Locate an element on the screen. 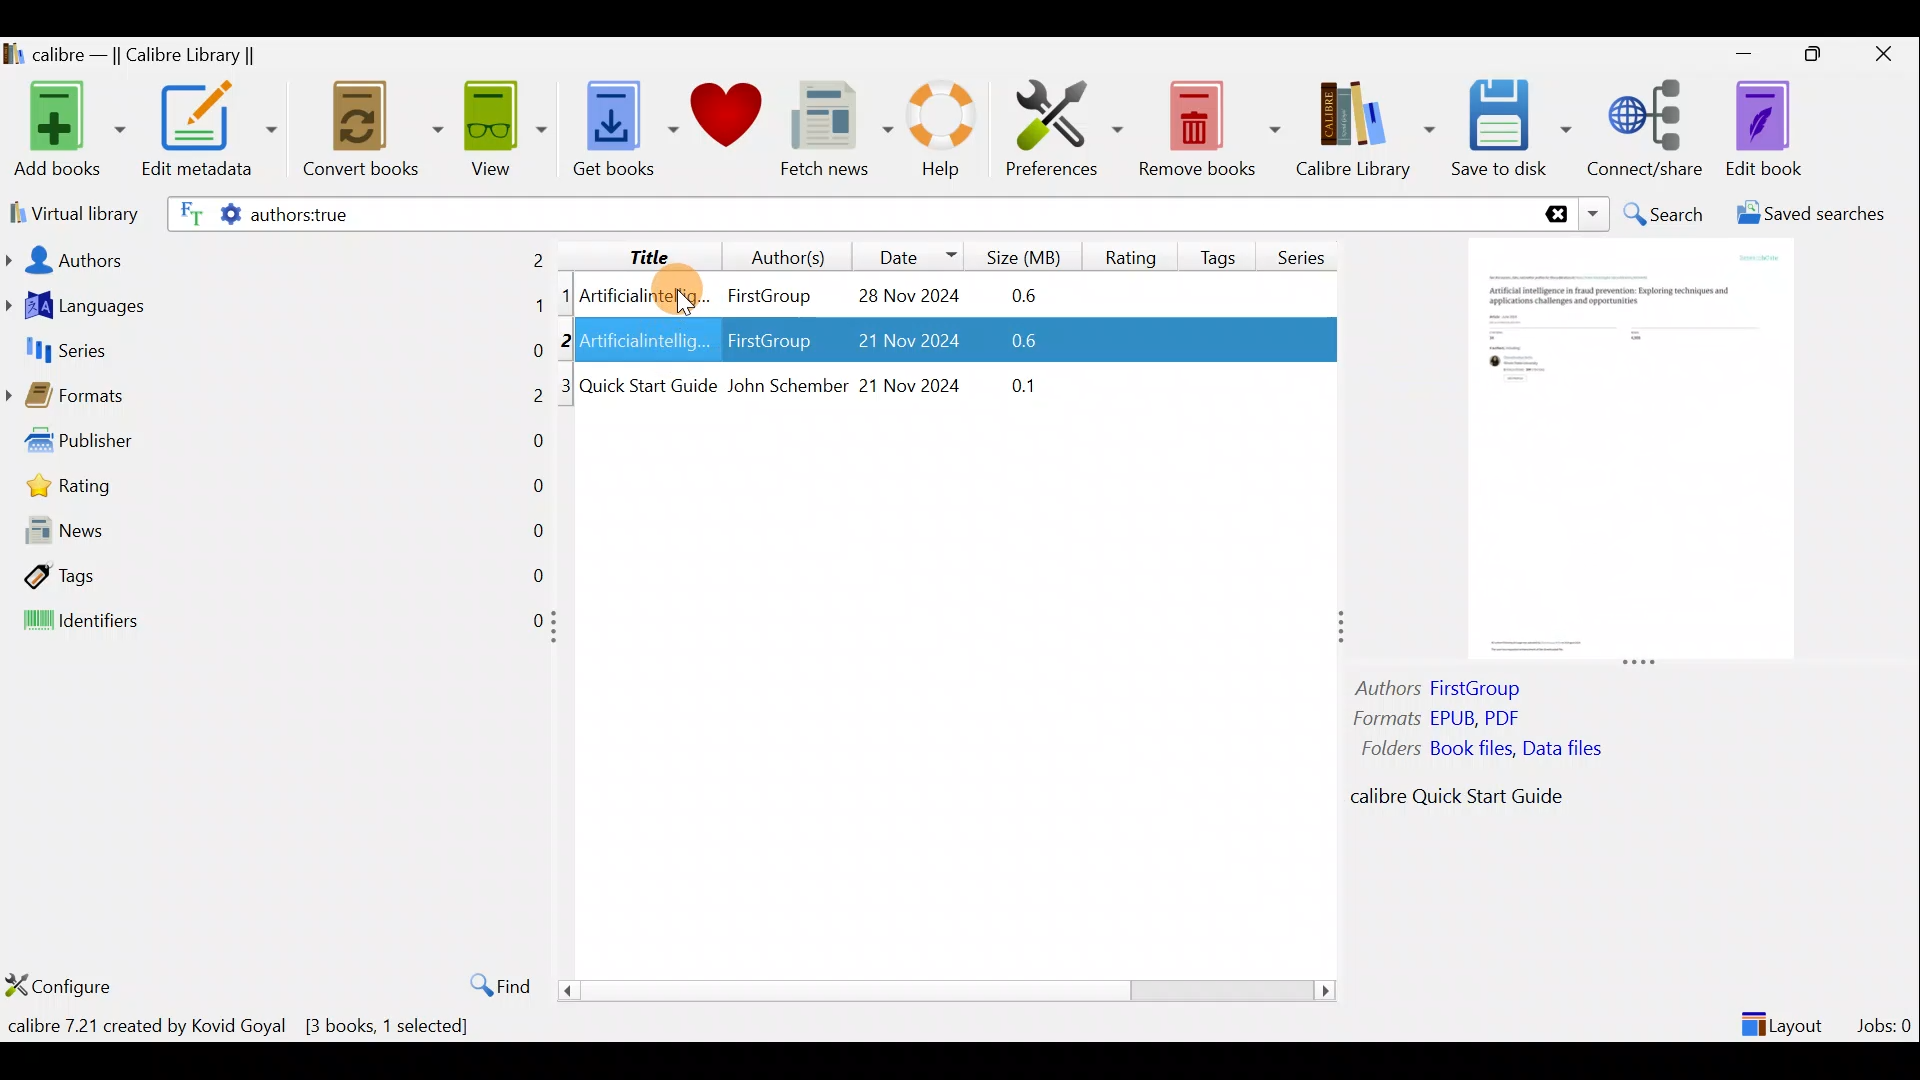 Image resolution: width=1920 pixels, height=1080 pixels. Preferences is located at coordinates (1064, 127).